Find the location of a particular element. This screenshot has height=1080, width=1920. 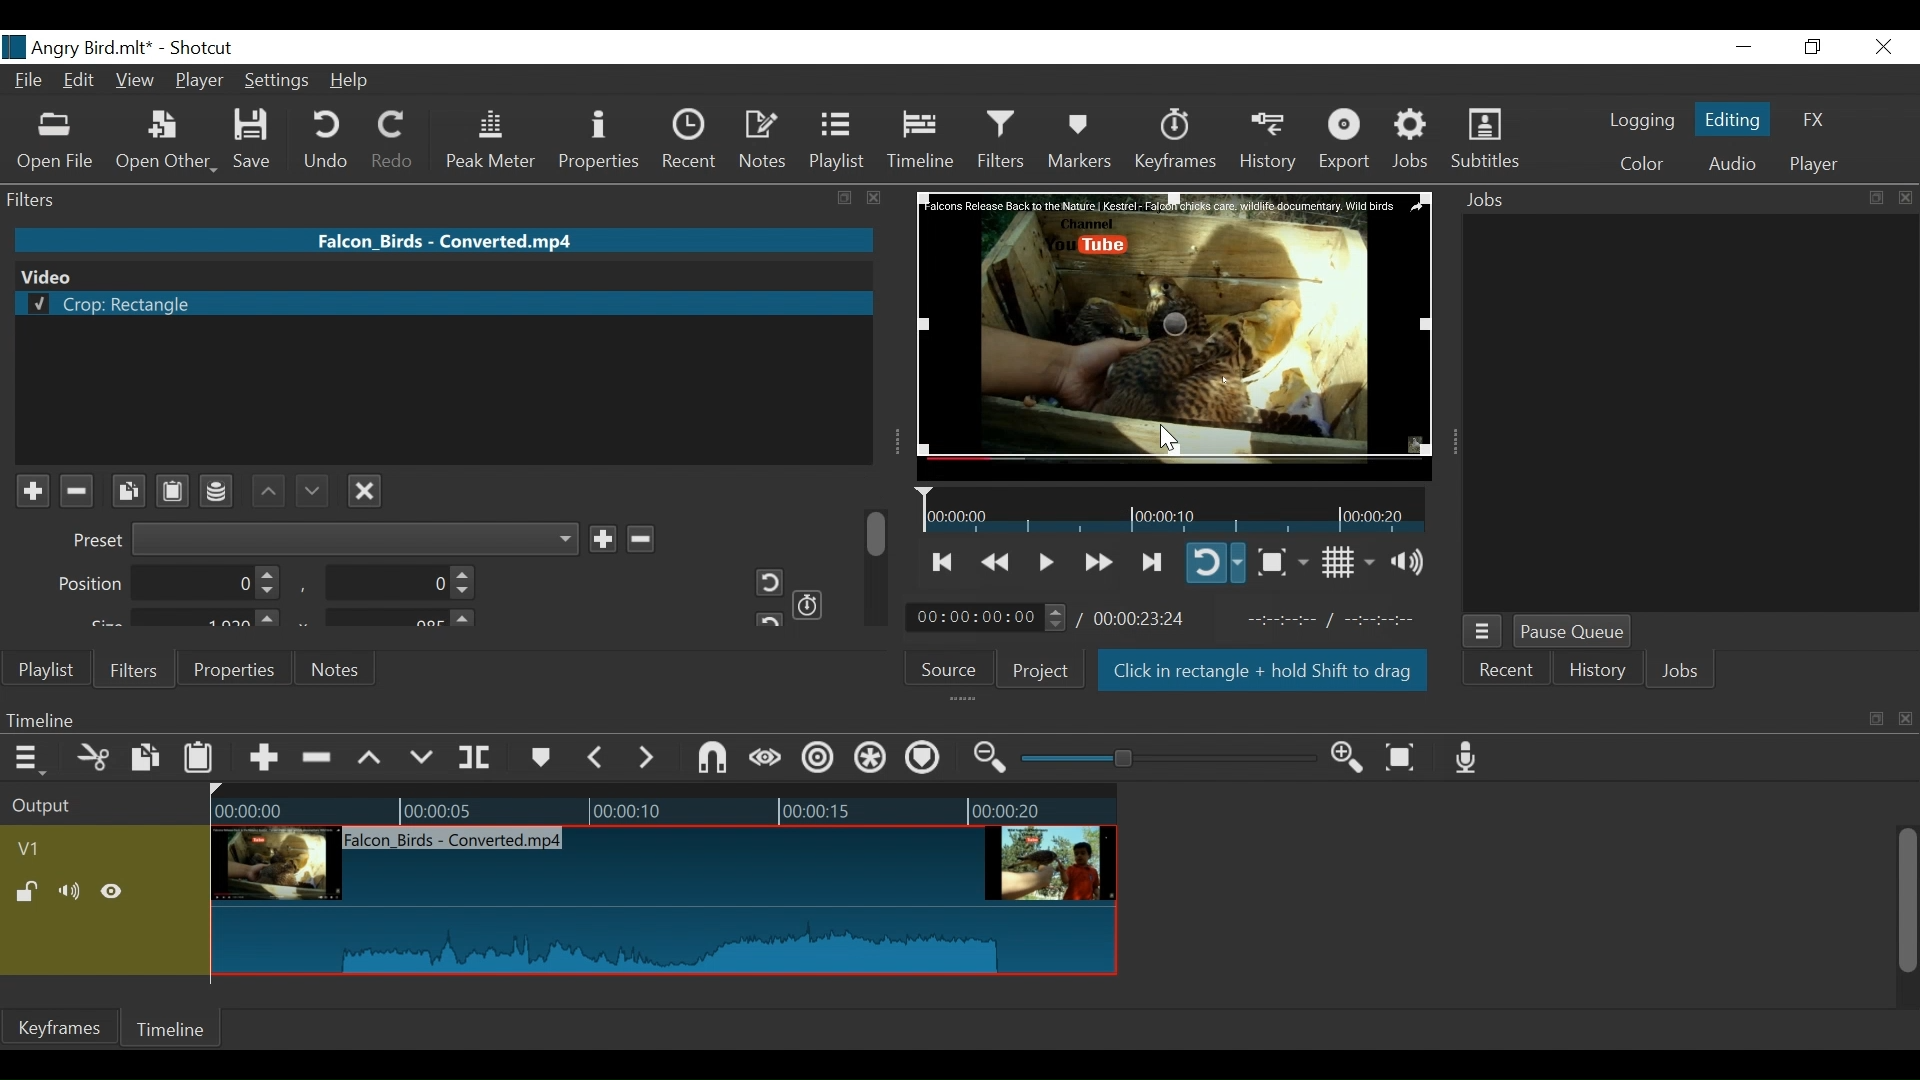

Help is located at coordinates (356, 80).